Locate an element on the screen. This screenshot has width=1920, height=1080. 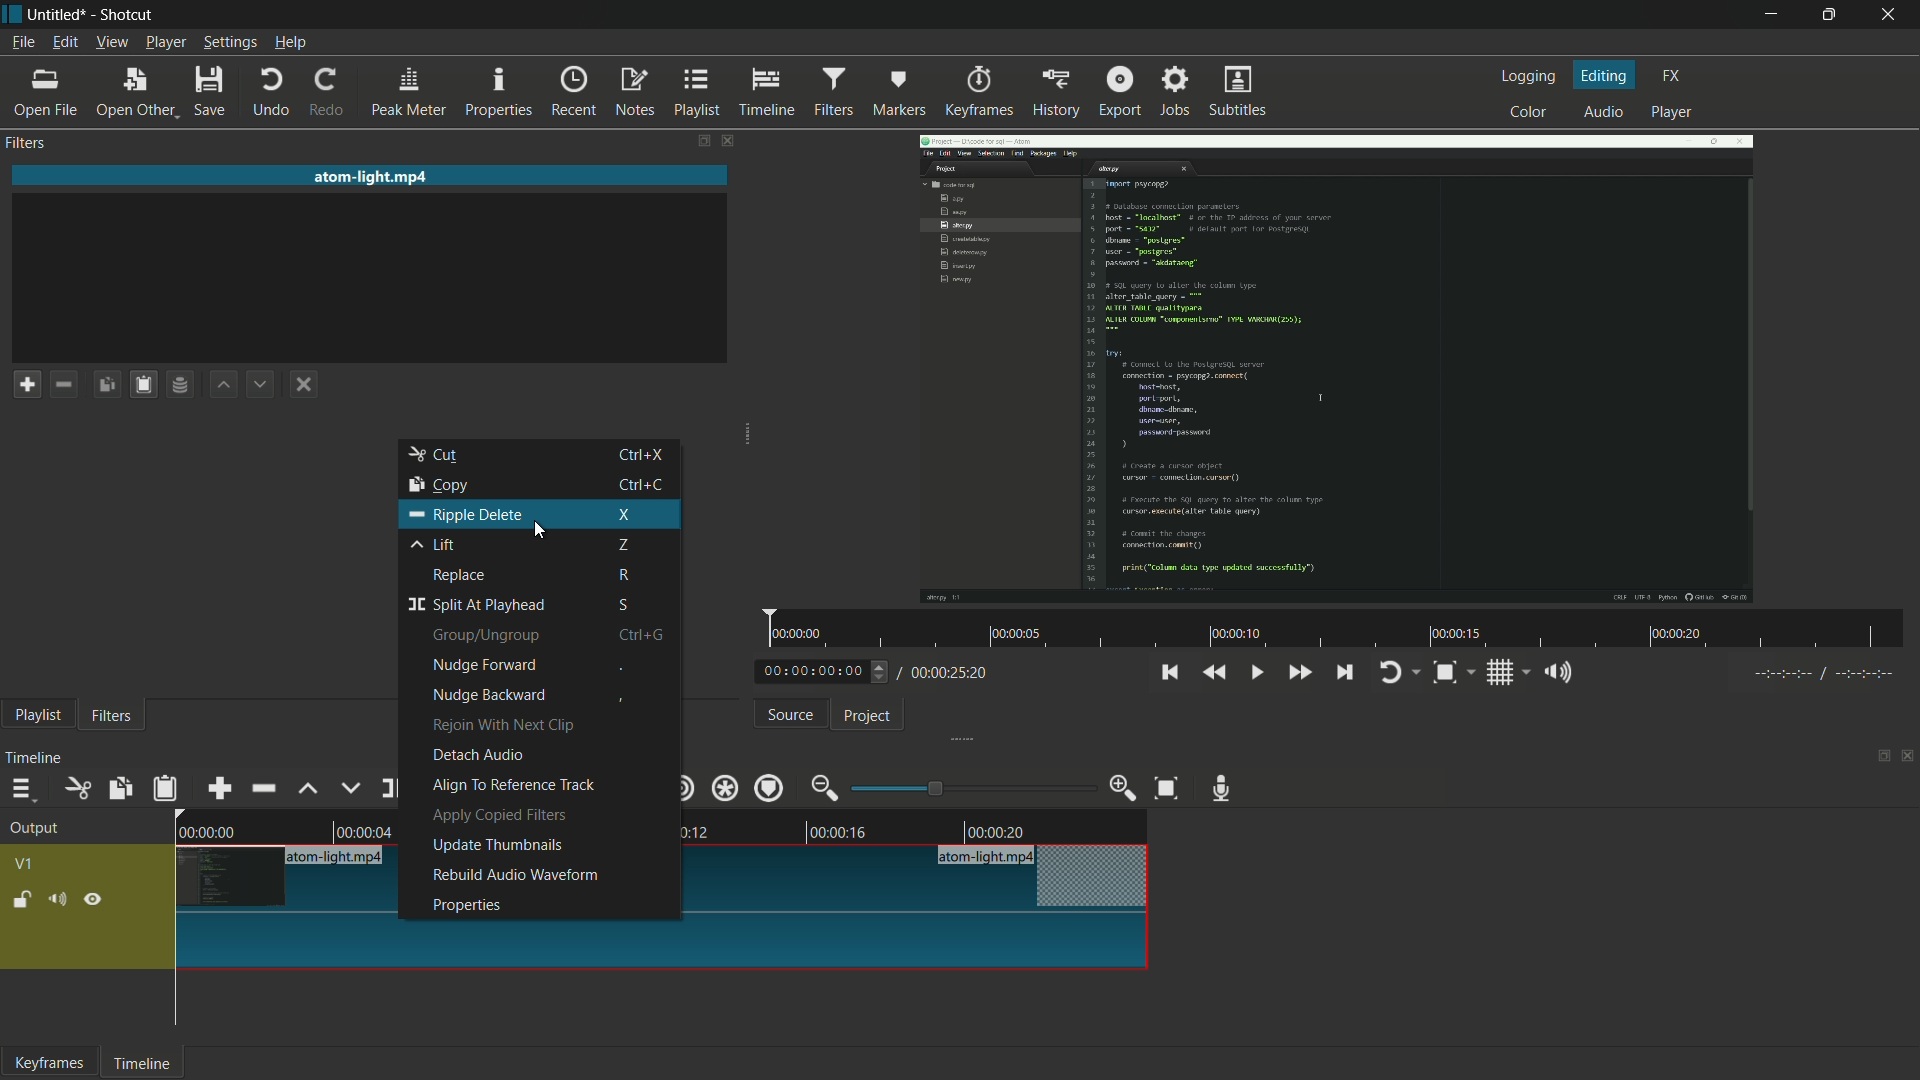
save is located at coordinates (207, 89).